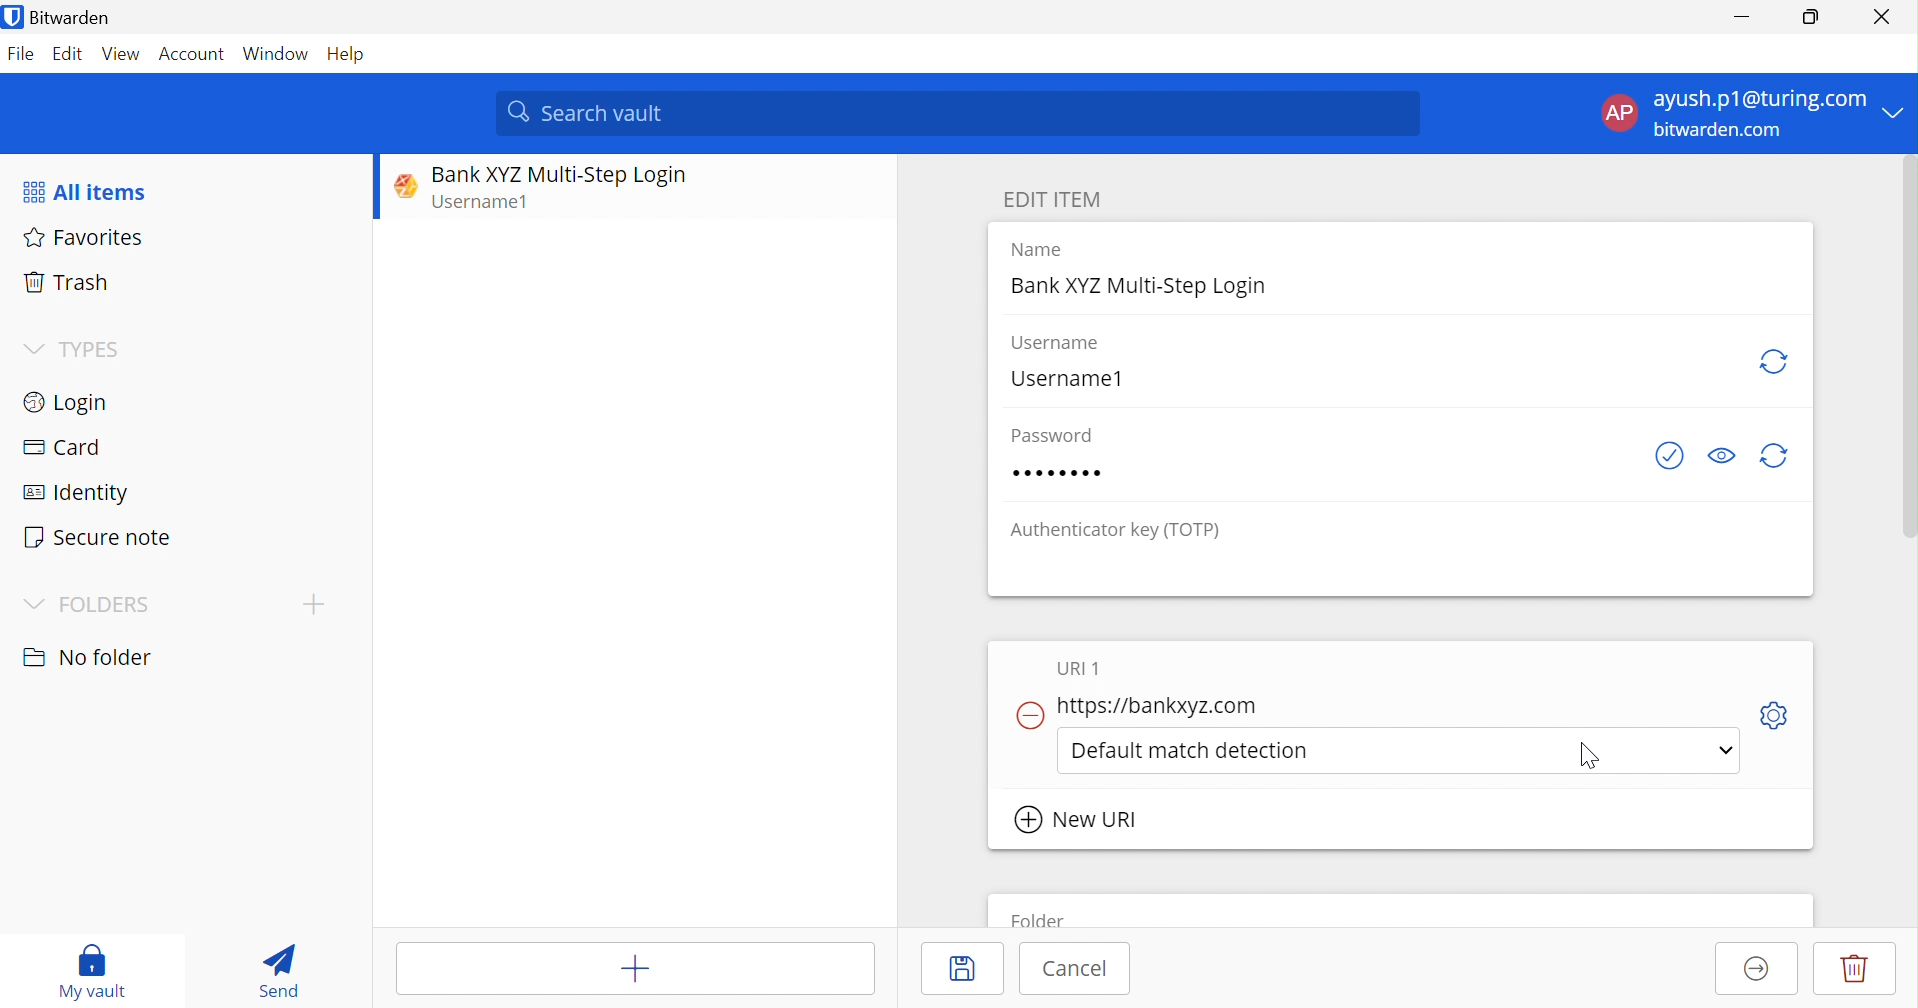 This screenshot has width=1918, height=1008. I want to click on Add item, so click(635, 969).